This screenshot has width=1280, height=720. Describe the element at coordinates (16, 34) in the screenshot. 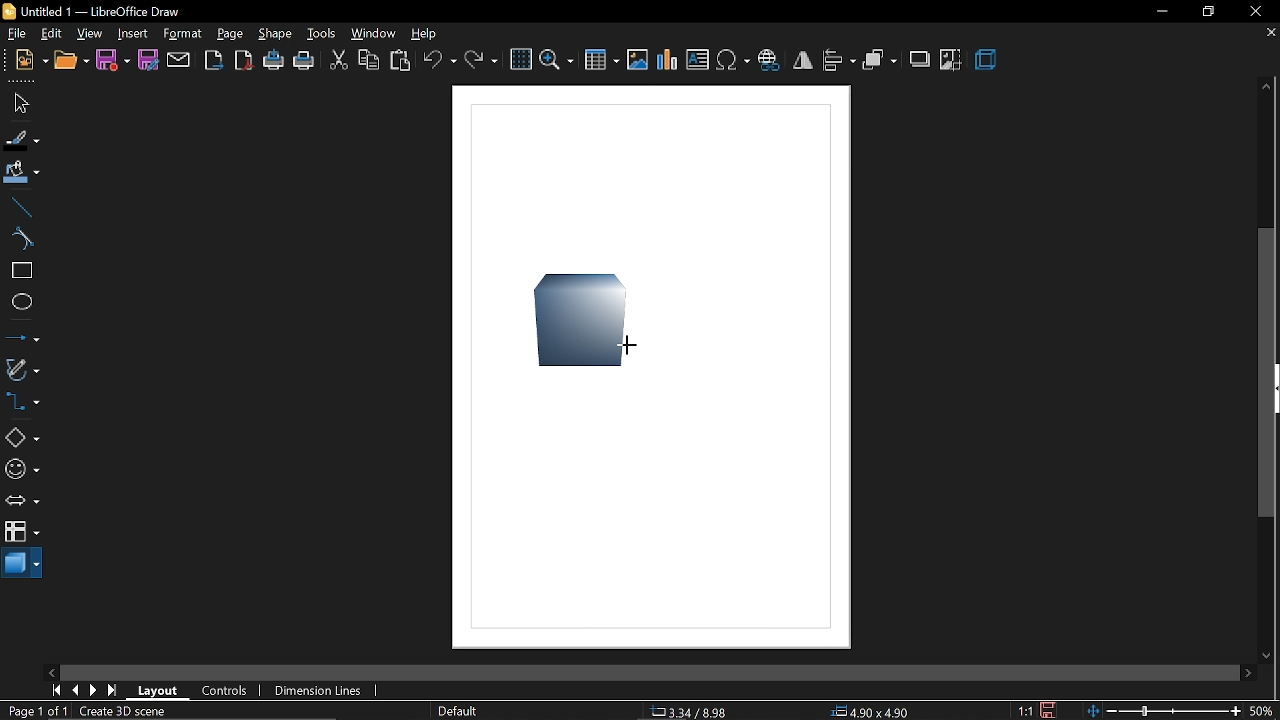

I see `file` at that location.